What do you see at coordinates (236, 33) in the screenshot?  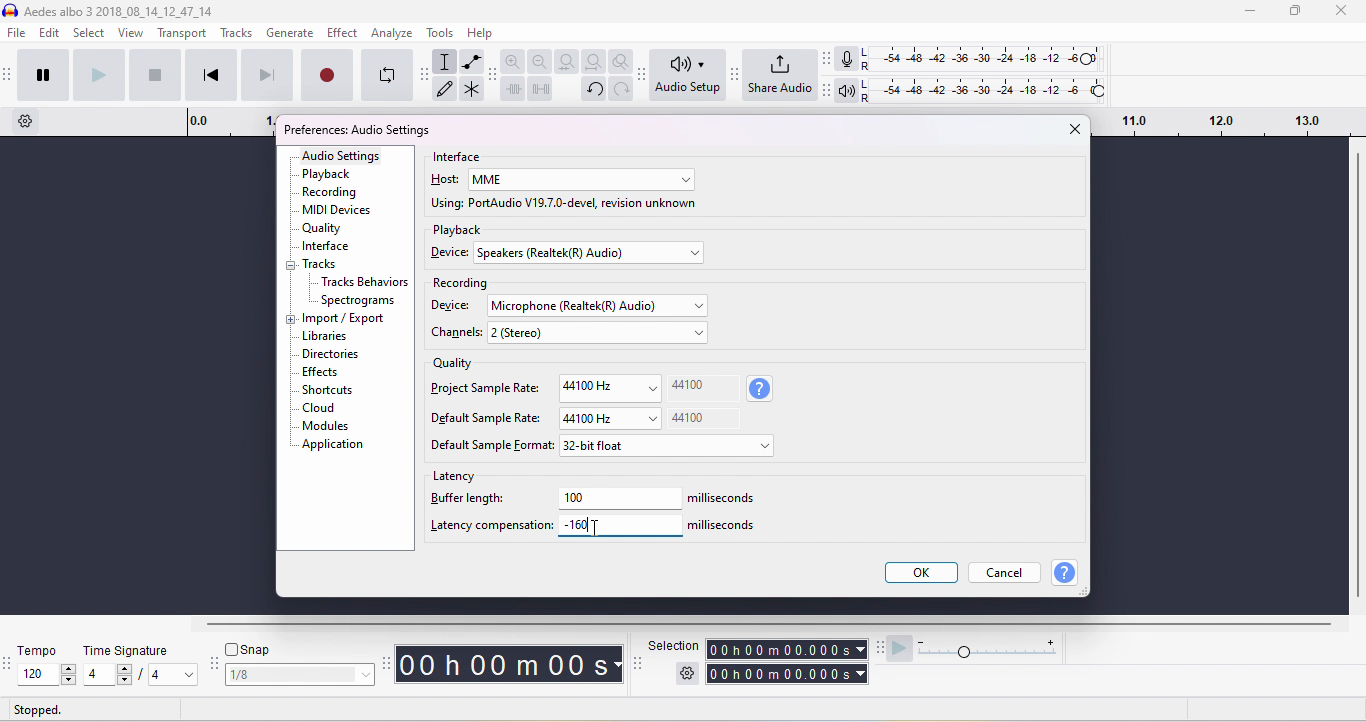 I see `tracks` at bounding box center [236, 33].